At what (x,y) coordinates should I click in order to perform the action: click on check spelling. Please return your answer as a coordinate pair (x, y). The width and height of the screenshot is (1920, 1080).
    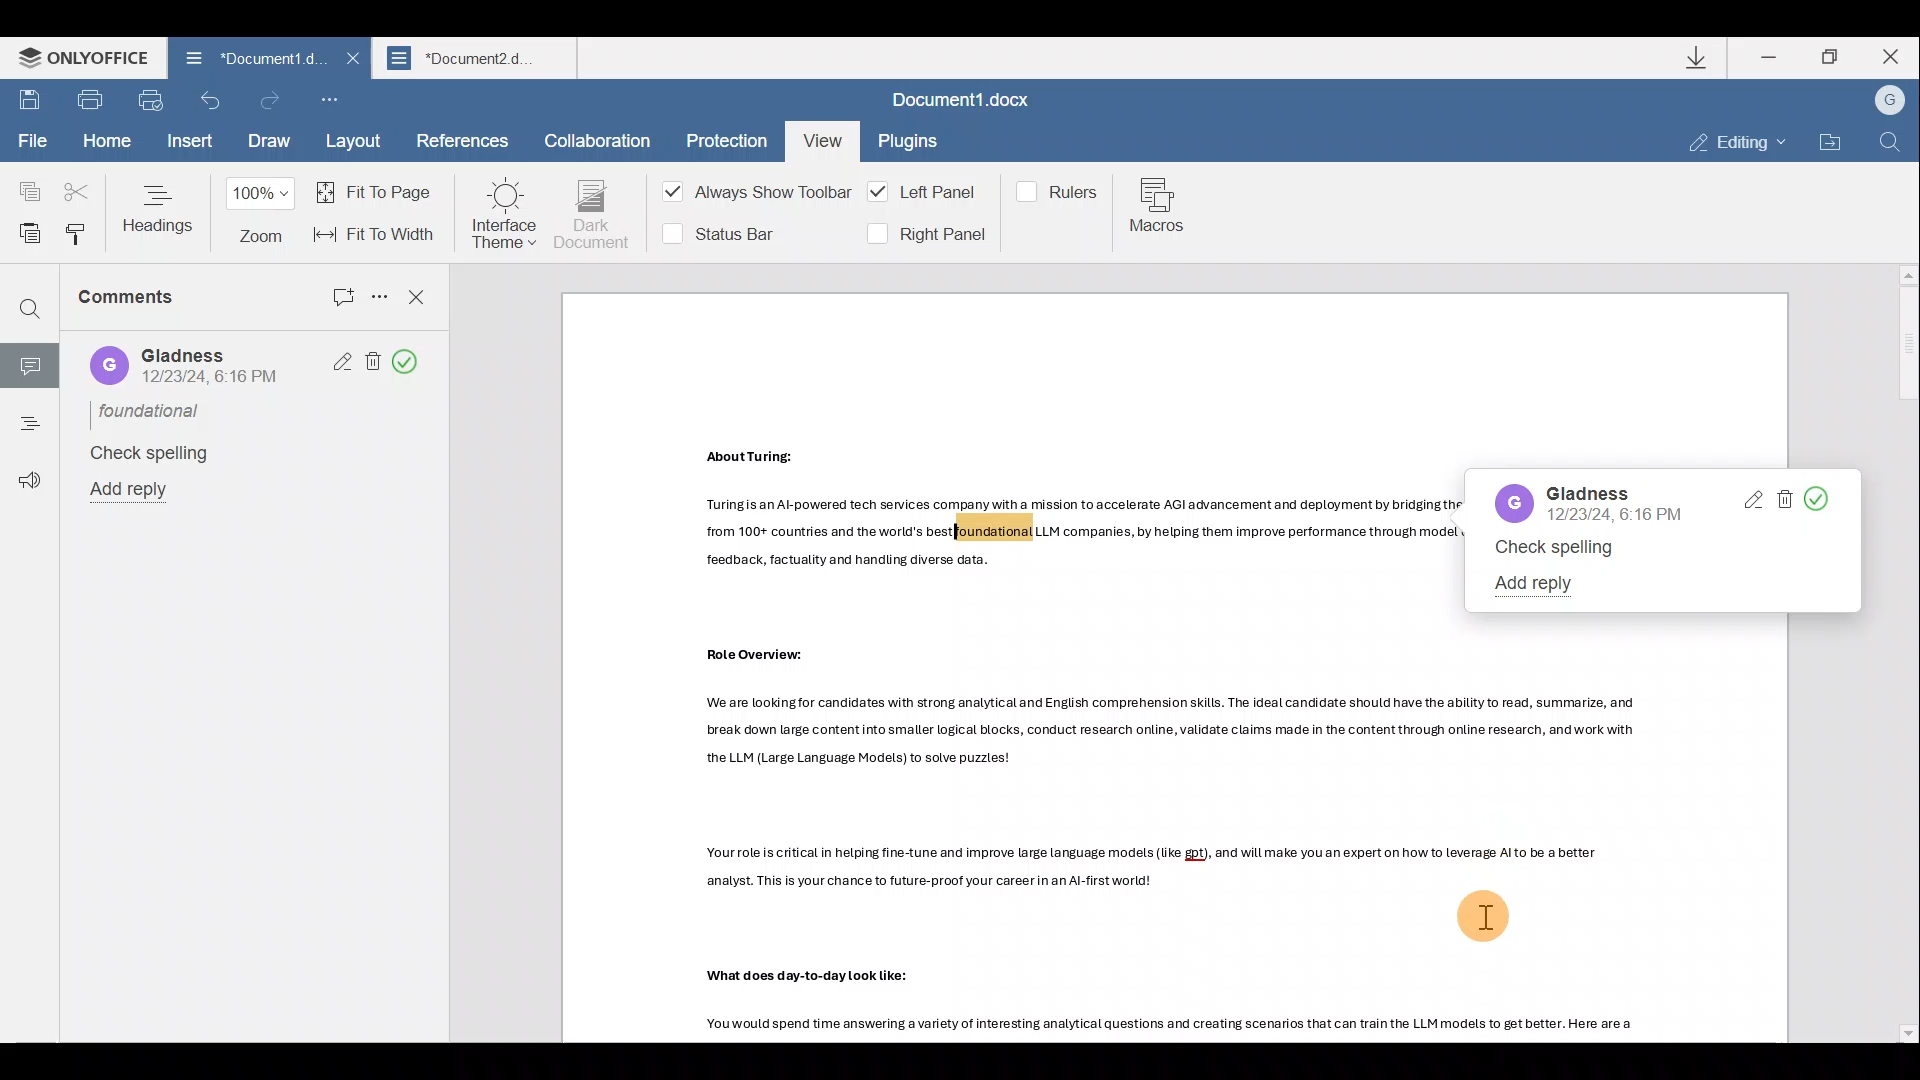
    Looking at the image, I should click on (1558, 549).